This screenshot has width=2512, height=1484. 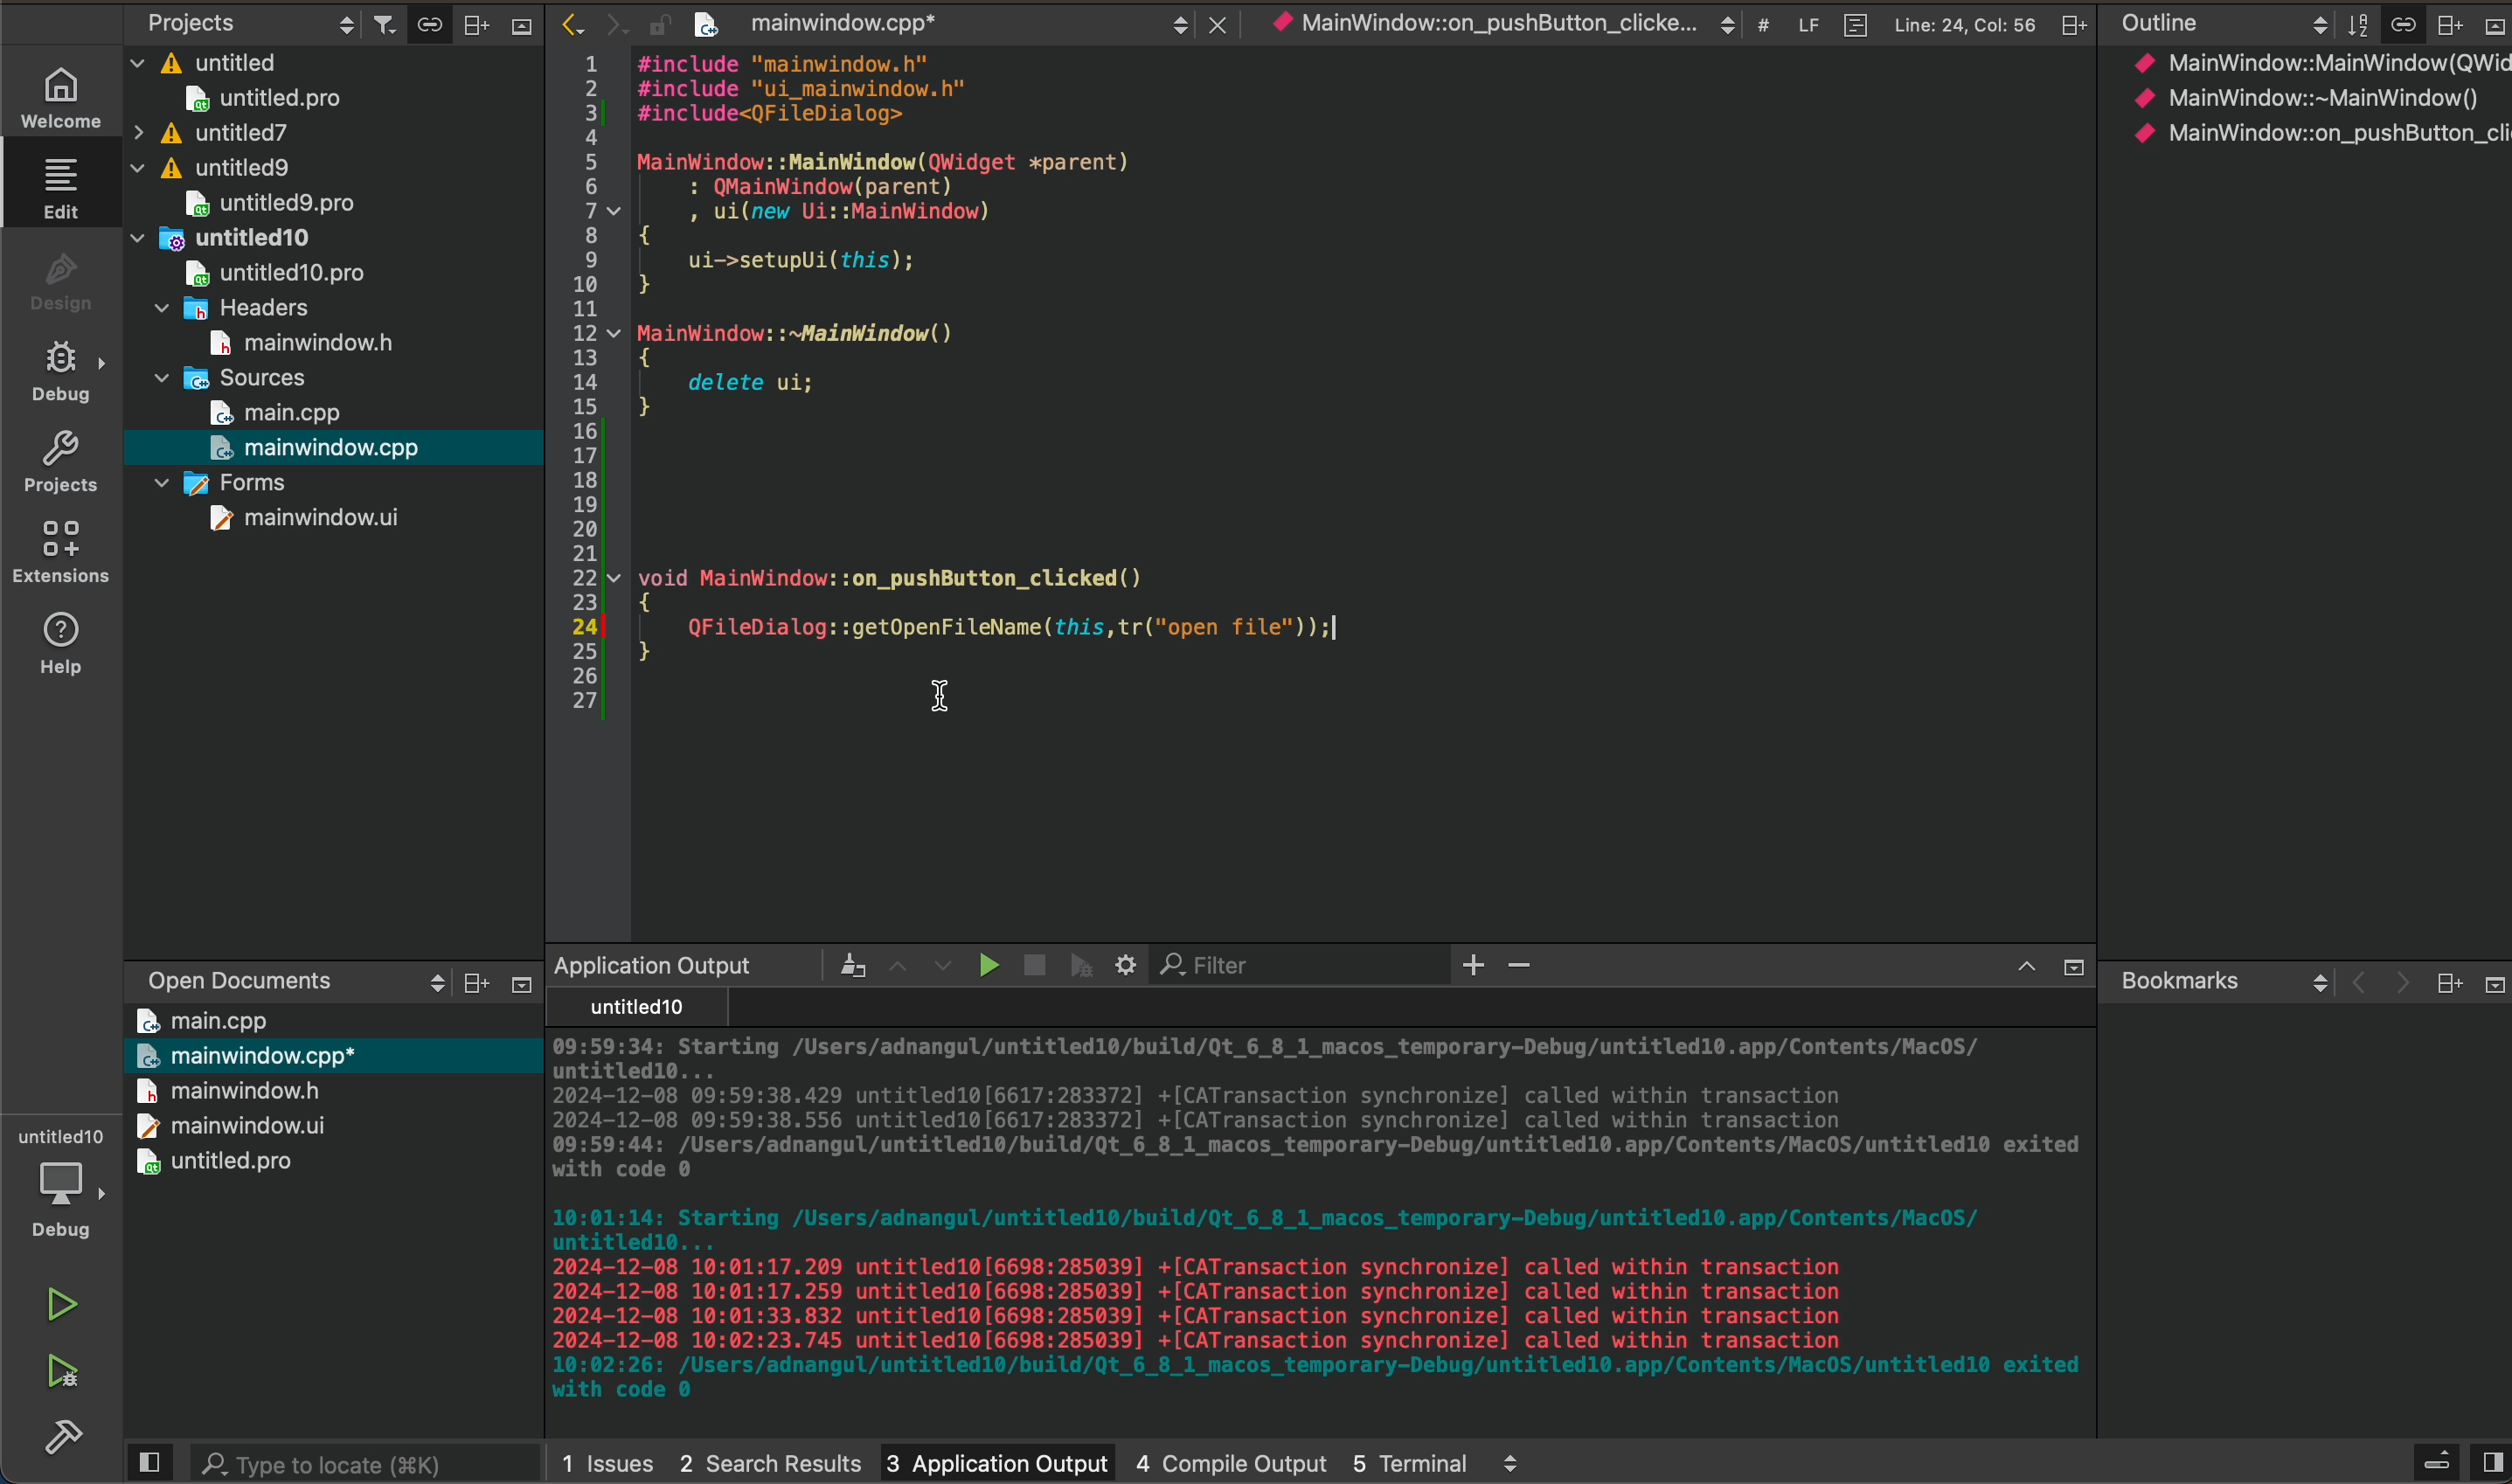 I want to click on untitled9, so click(x=217, y=168).